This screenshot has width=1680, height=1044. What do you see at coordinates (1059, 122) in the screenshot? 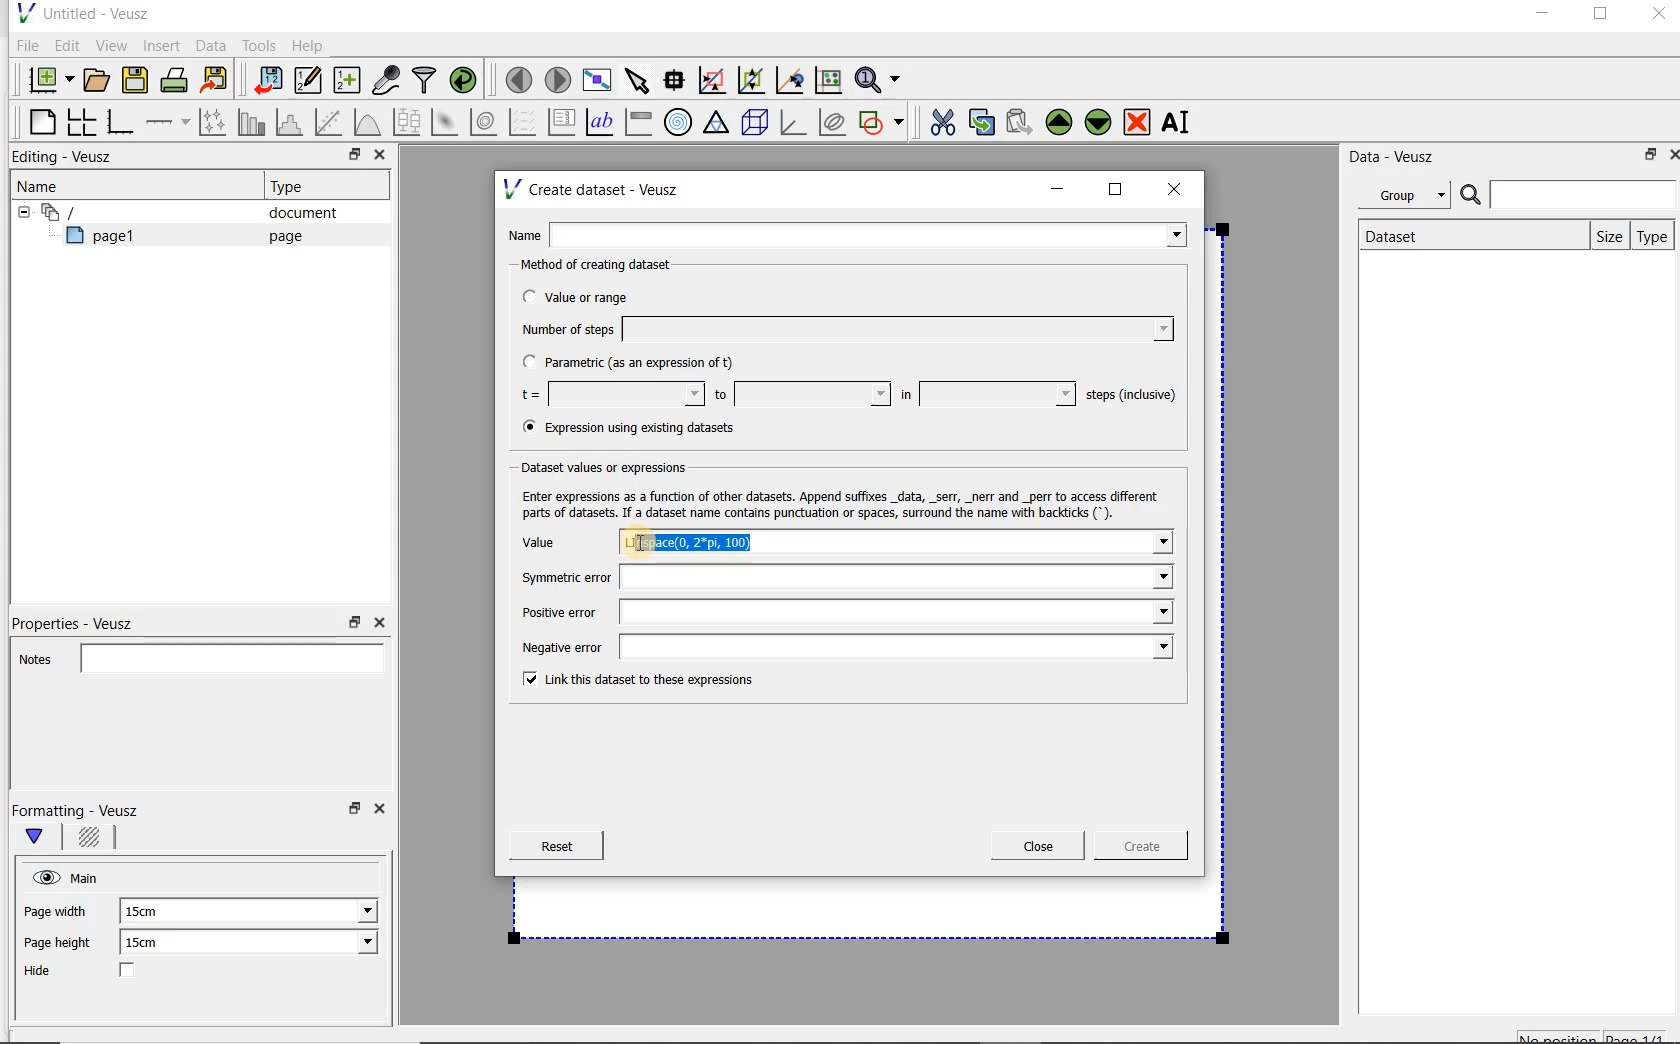
I see `Move the selected widget up` at bounding box center [1059, 122].